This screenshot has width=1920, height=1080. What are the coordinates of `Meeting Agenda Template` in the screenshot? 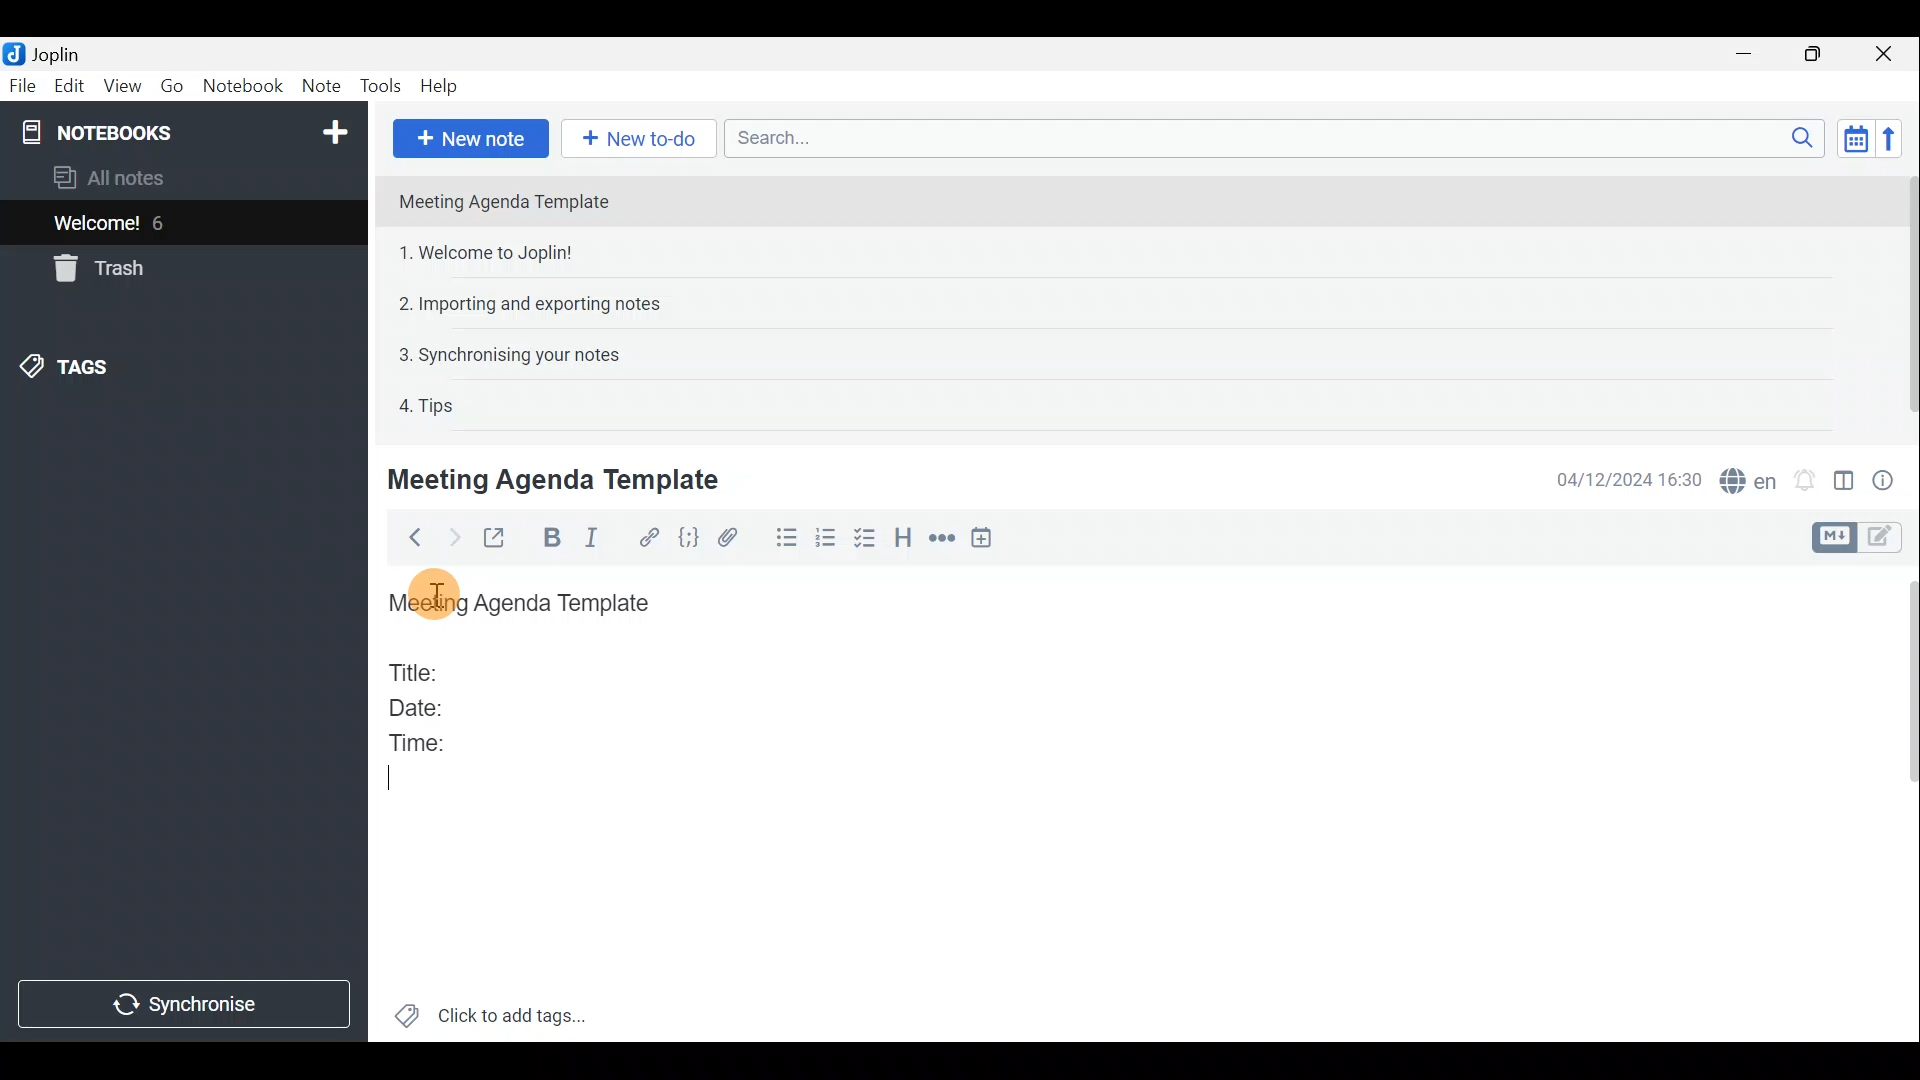 It's located at (506, 201).